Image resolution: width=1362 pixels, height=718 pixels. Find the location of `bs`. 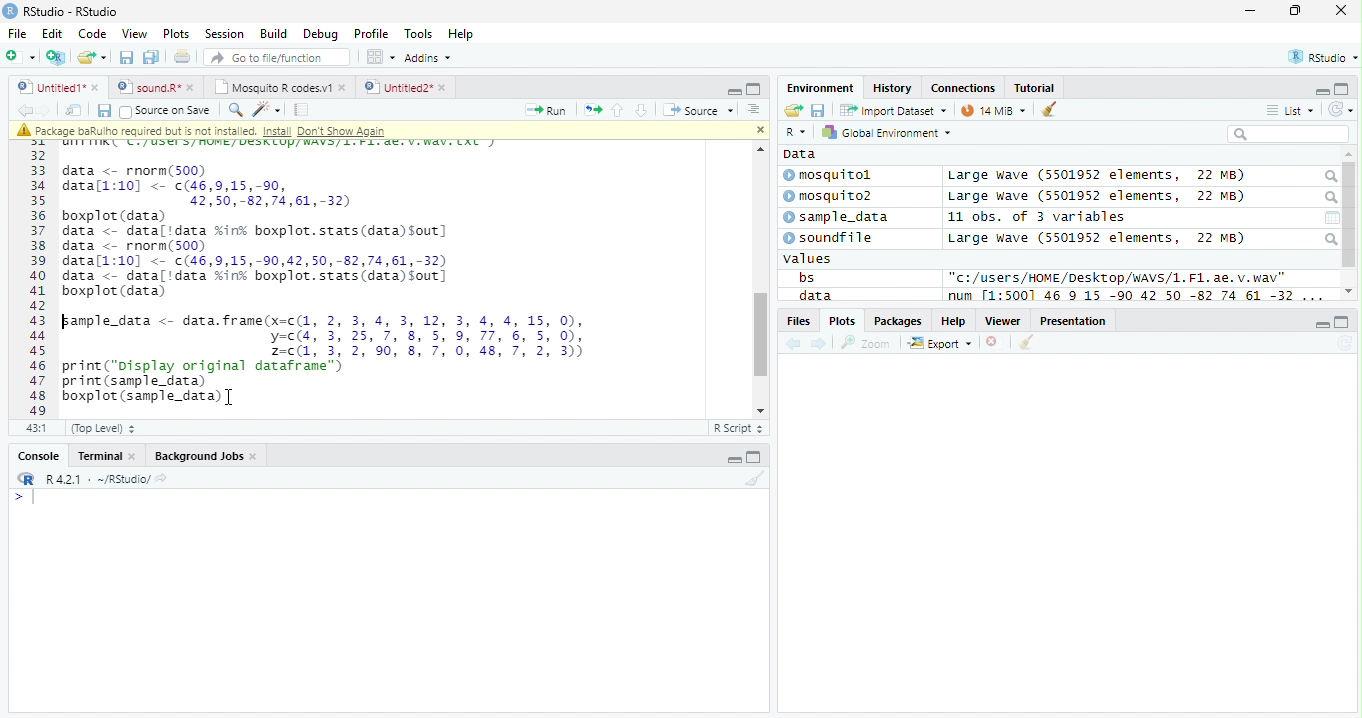

bs is located at coordinates (806, 277).